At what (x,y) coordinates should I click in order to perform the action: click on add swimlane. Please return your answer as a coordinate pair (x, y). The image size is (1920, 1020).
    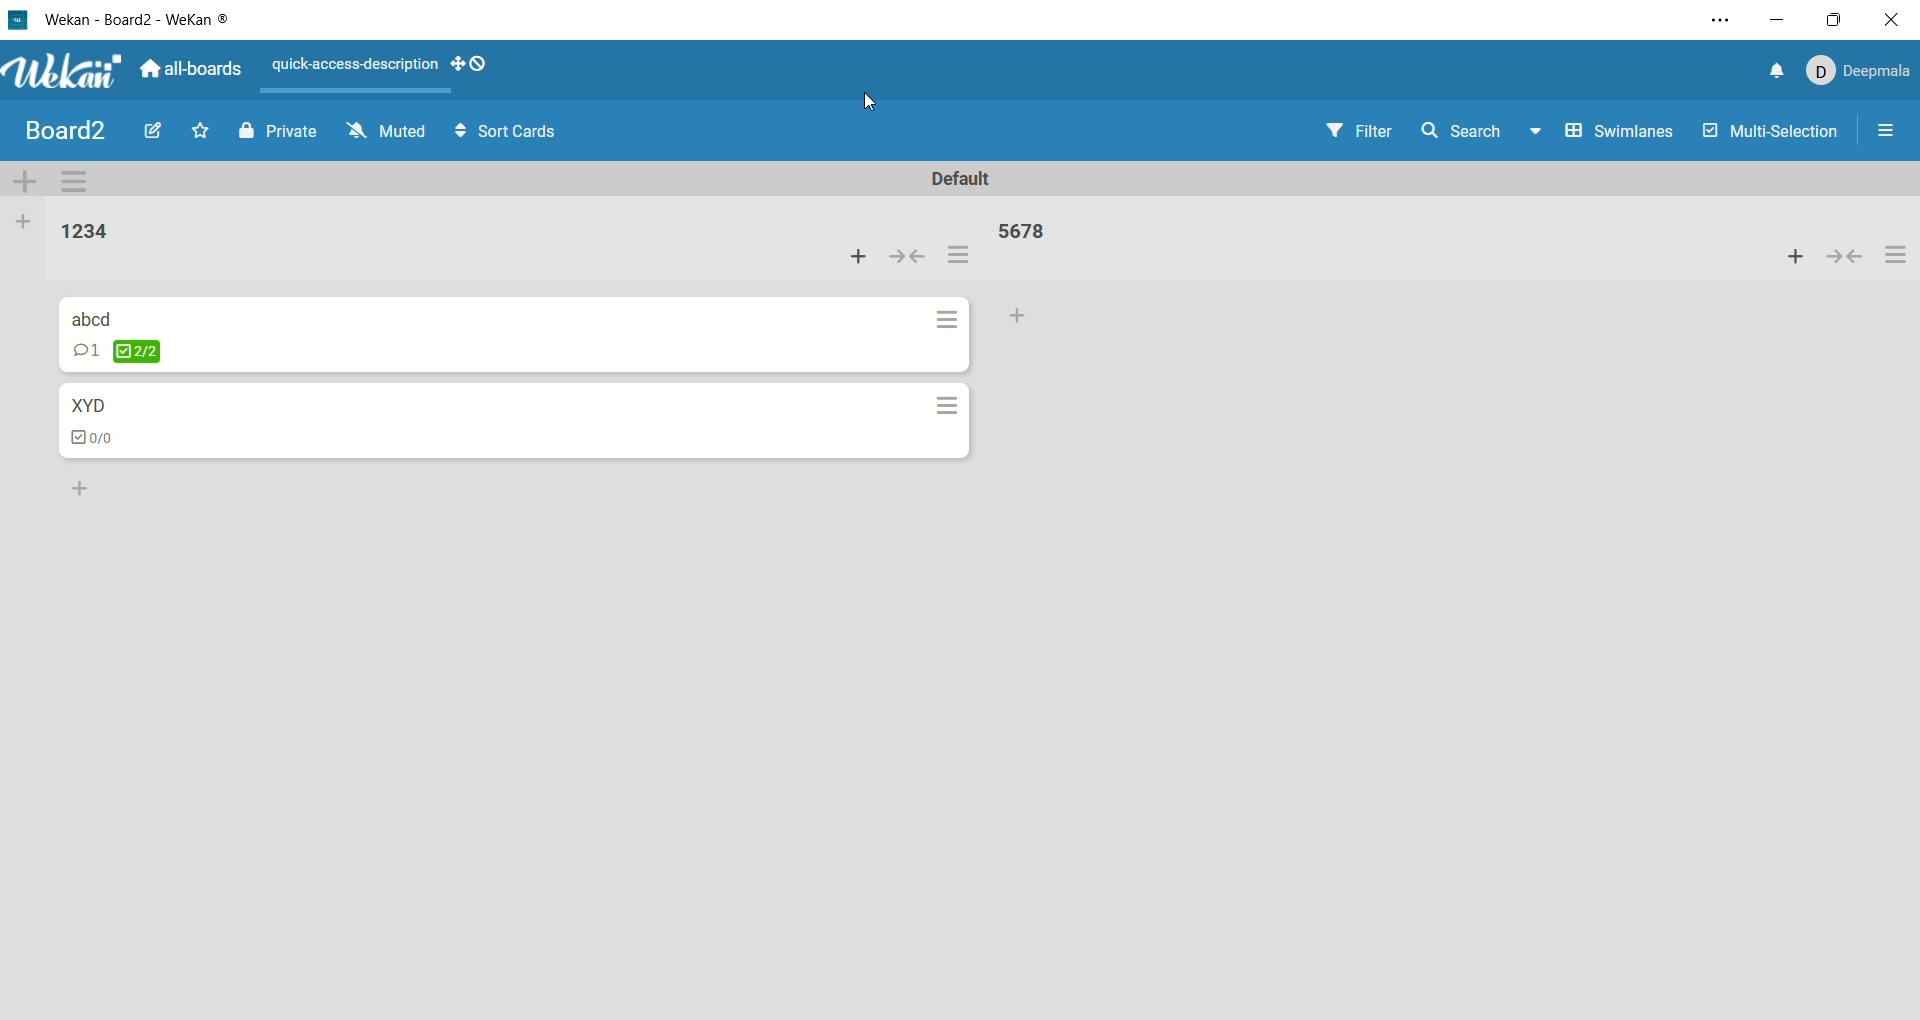
    Looking at the image, I should click on (27, 181).